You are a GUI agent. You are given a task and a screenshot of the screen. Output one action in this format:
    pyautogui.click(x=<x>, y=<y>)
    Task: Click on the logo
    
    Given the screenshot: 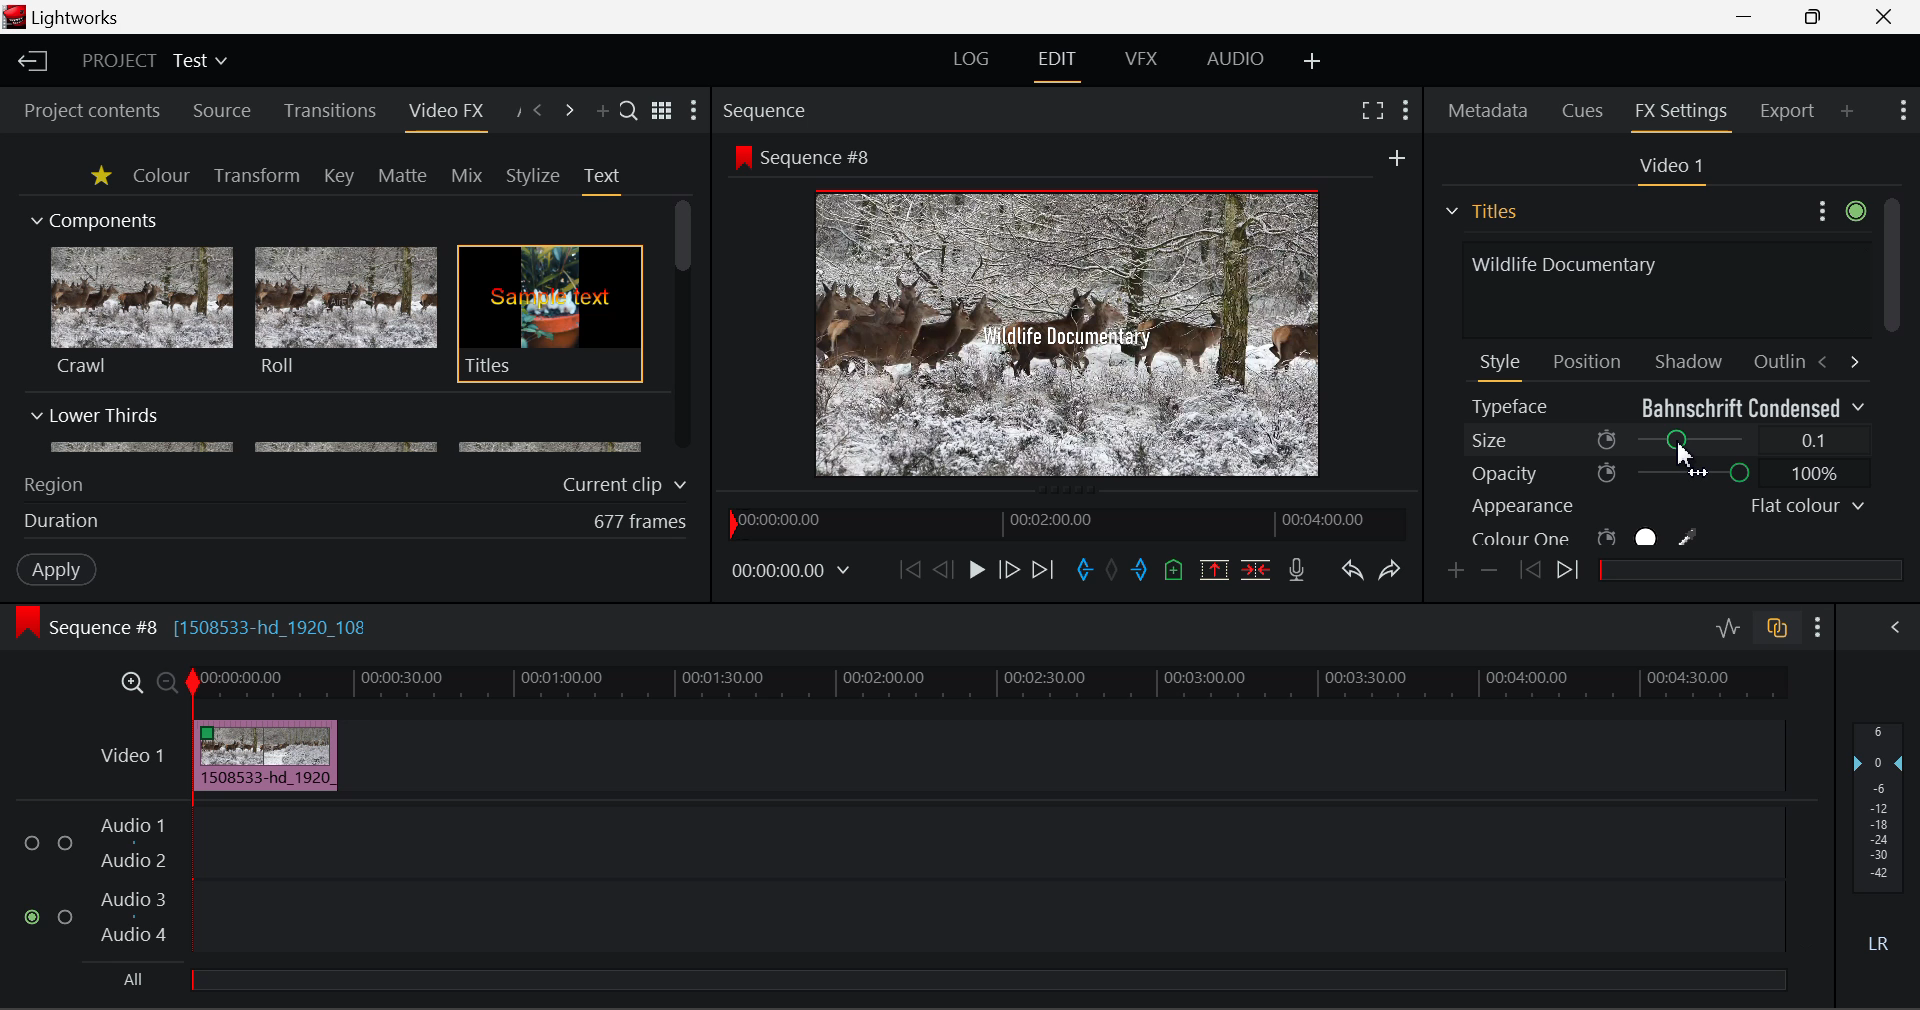 What is the action you would take?
    pyautogui.click(x=17, y=17)
    